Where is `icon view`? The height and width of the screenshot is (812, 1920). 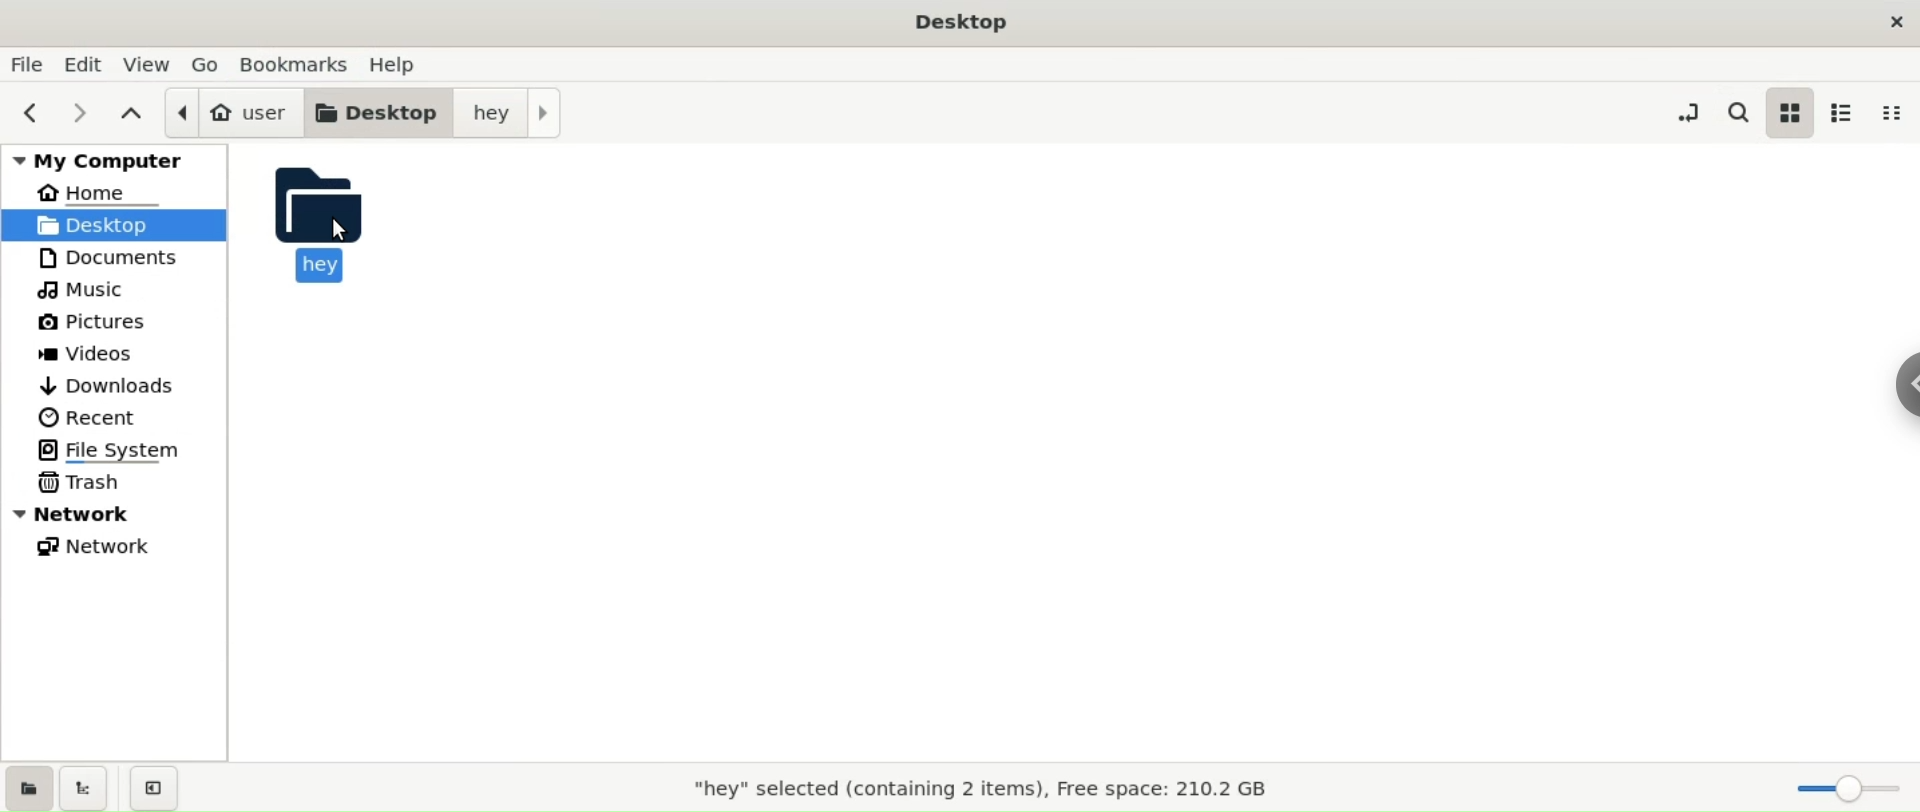 icon view is located at coordinates (1791, 111).